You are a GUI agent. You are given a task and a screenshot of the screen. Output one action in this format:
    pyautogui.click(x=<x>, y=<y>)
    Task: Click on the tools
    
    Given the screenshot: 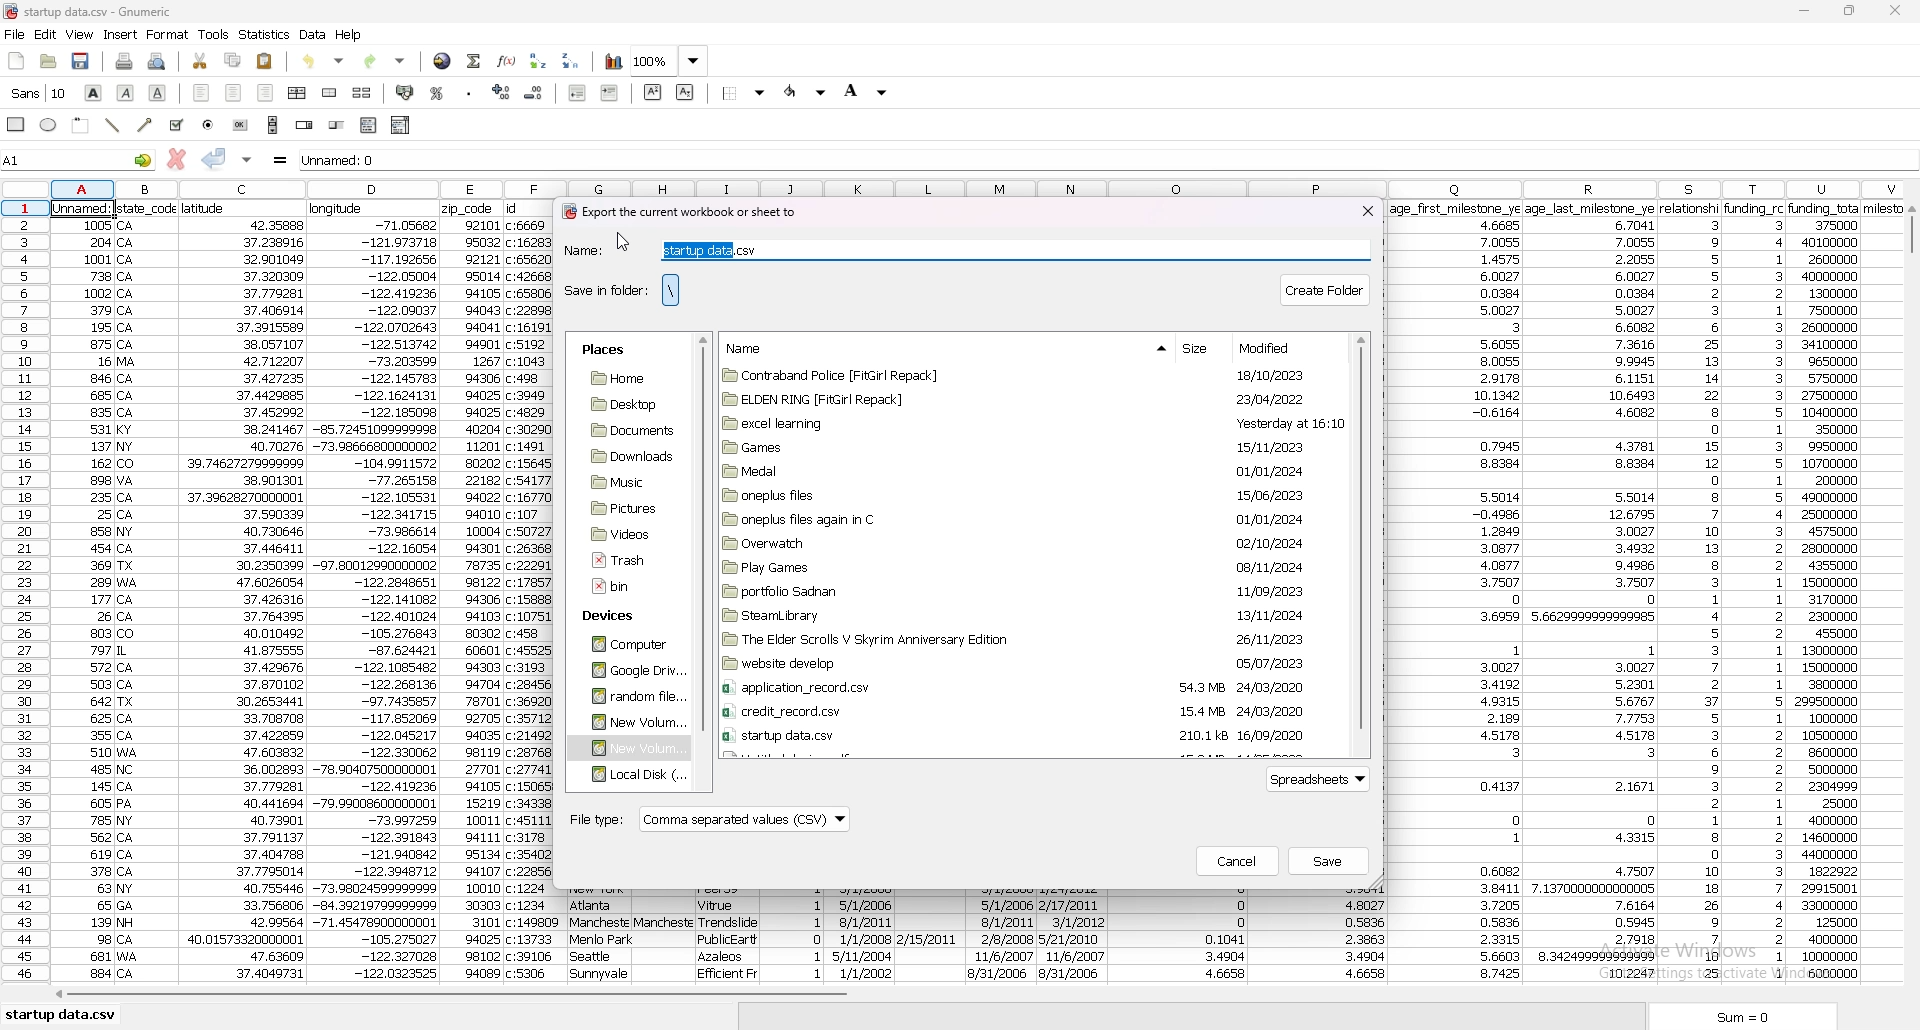 What is the action you would take?
    pyautogui.click(x=214, y=34)
    